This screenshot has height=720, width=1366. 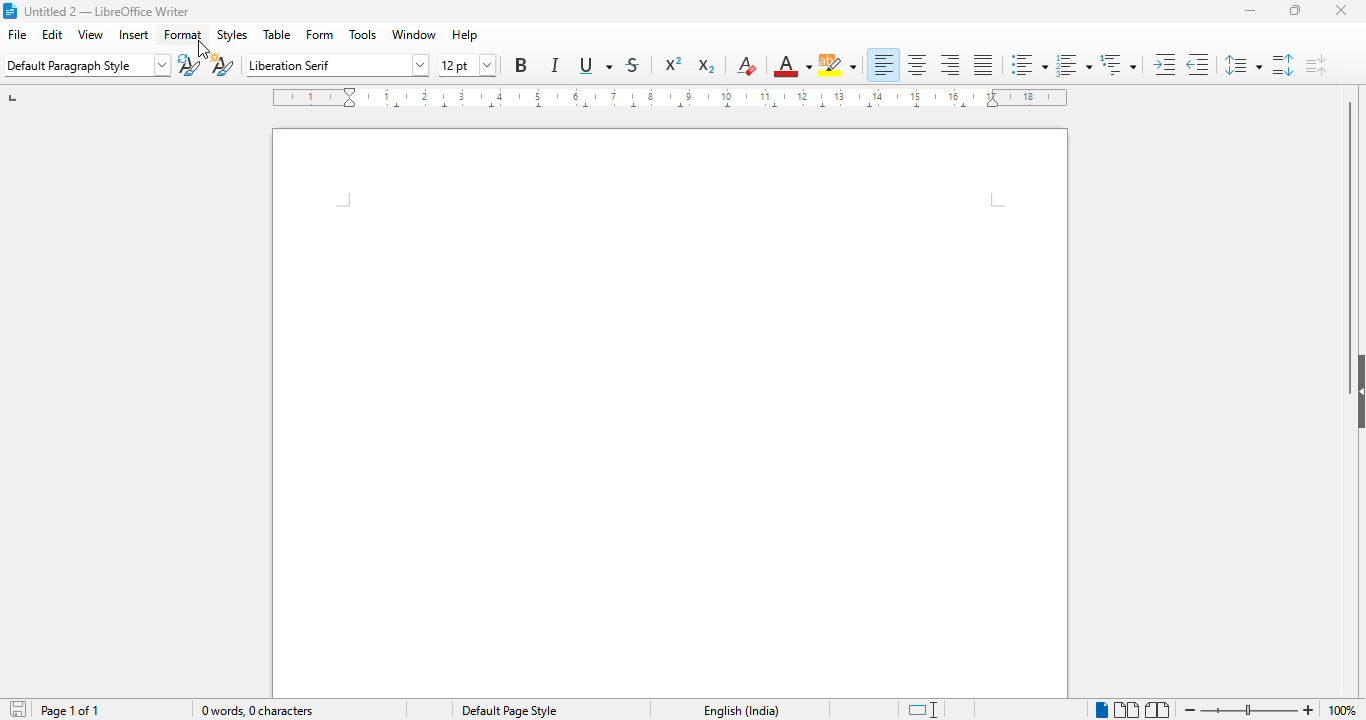 I want to click on underline, so click(x=596, y=67).